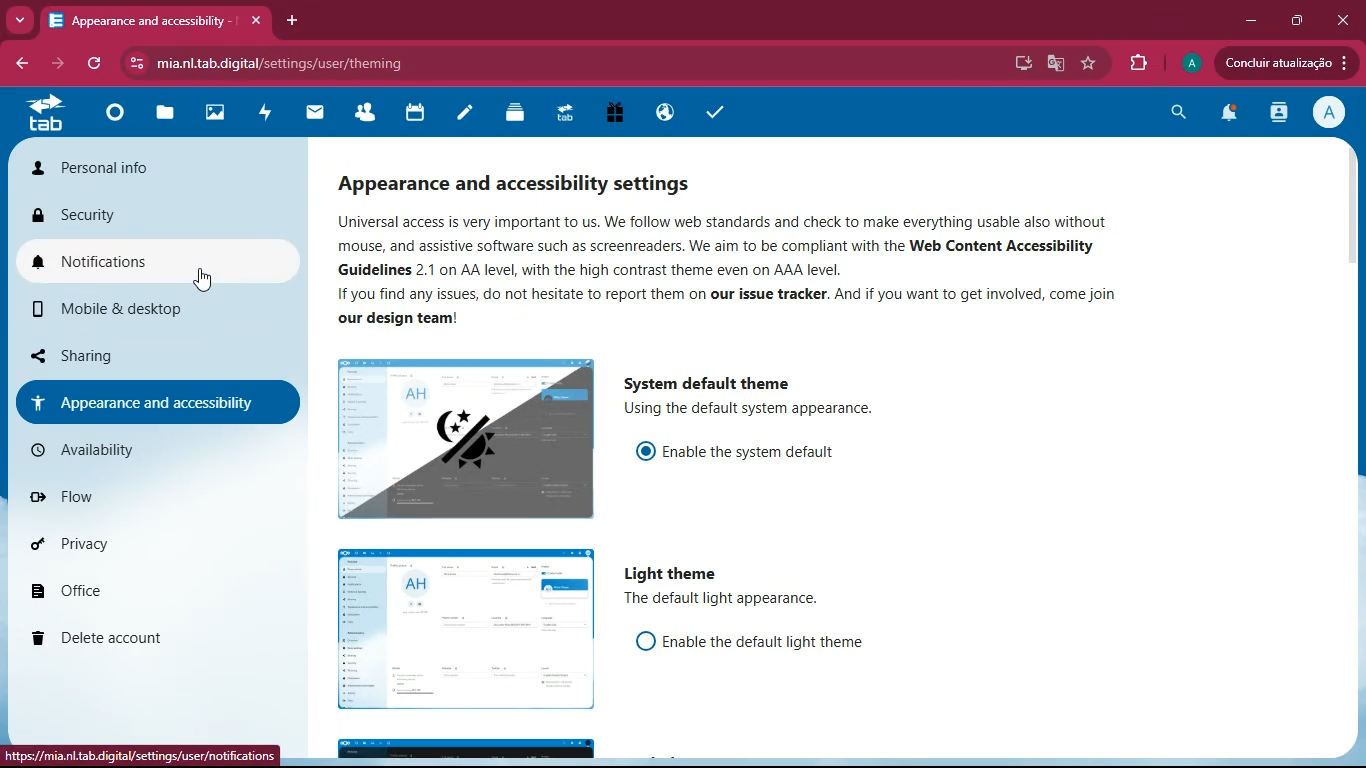 This screenshot has height=768, width=1366. I want to click on office, so click(143, 585).